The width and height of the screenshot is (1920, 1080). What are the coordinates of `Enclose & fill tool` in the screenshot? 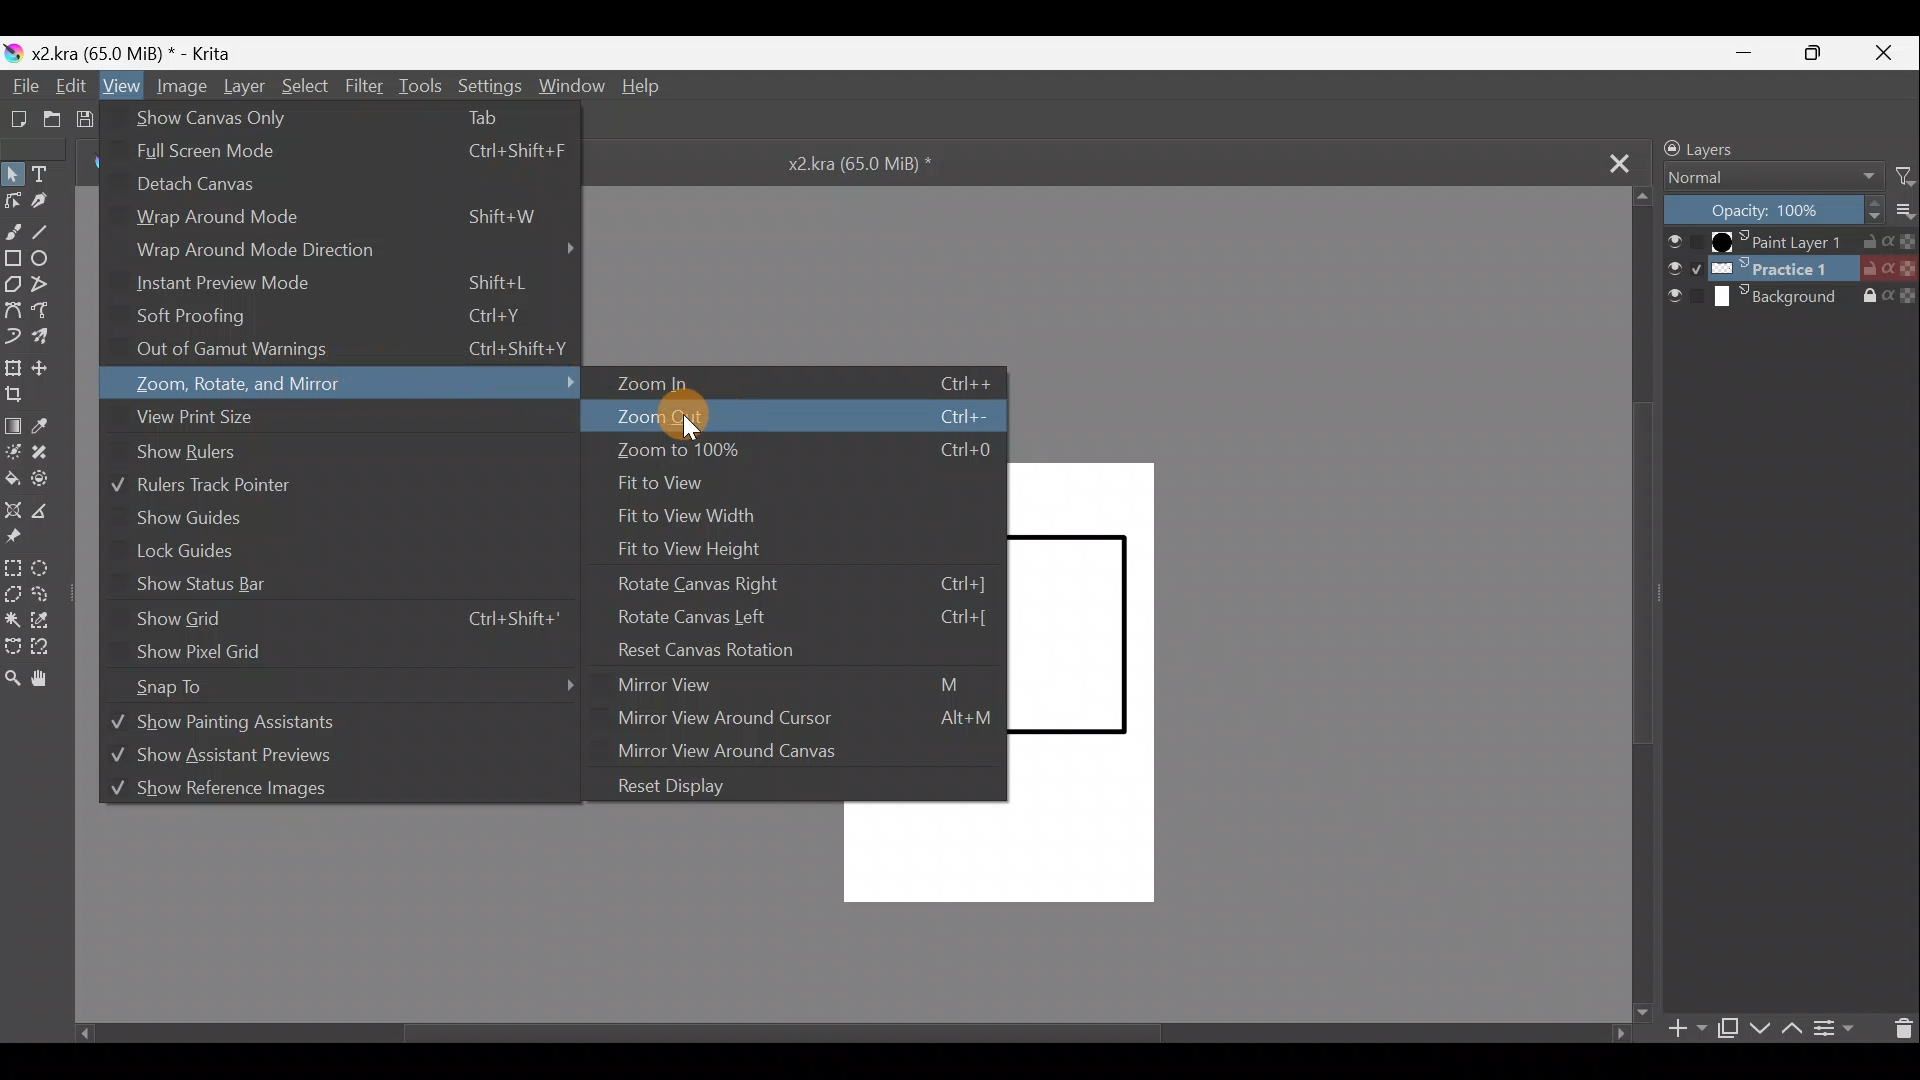 It's located at (52, 479).